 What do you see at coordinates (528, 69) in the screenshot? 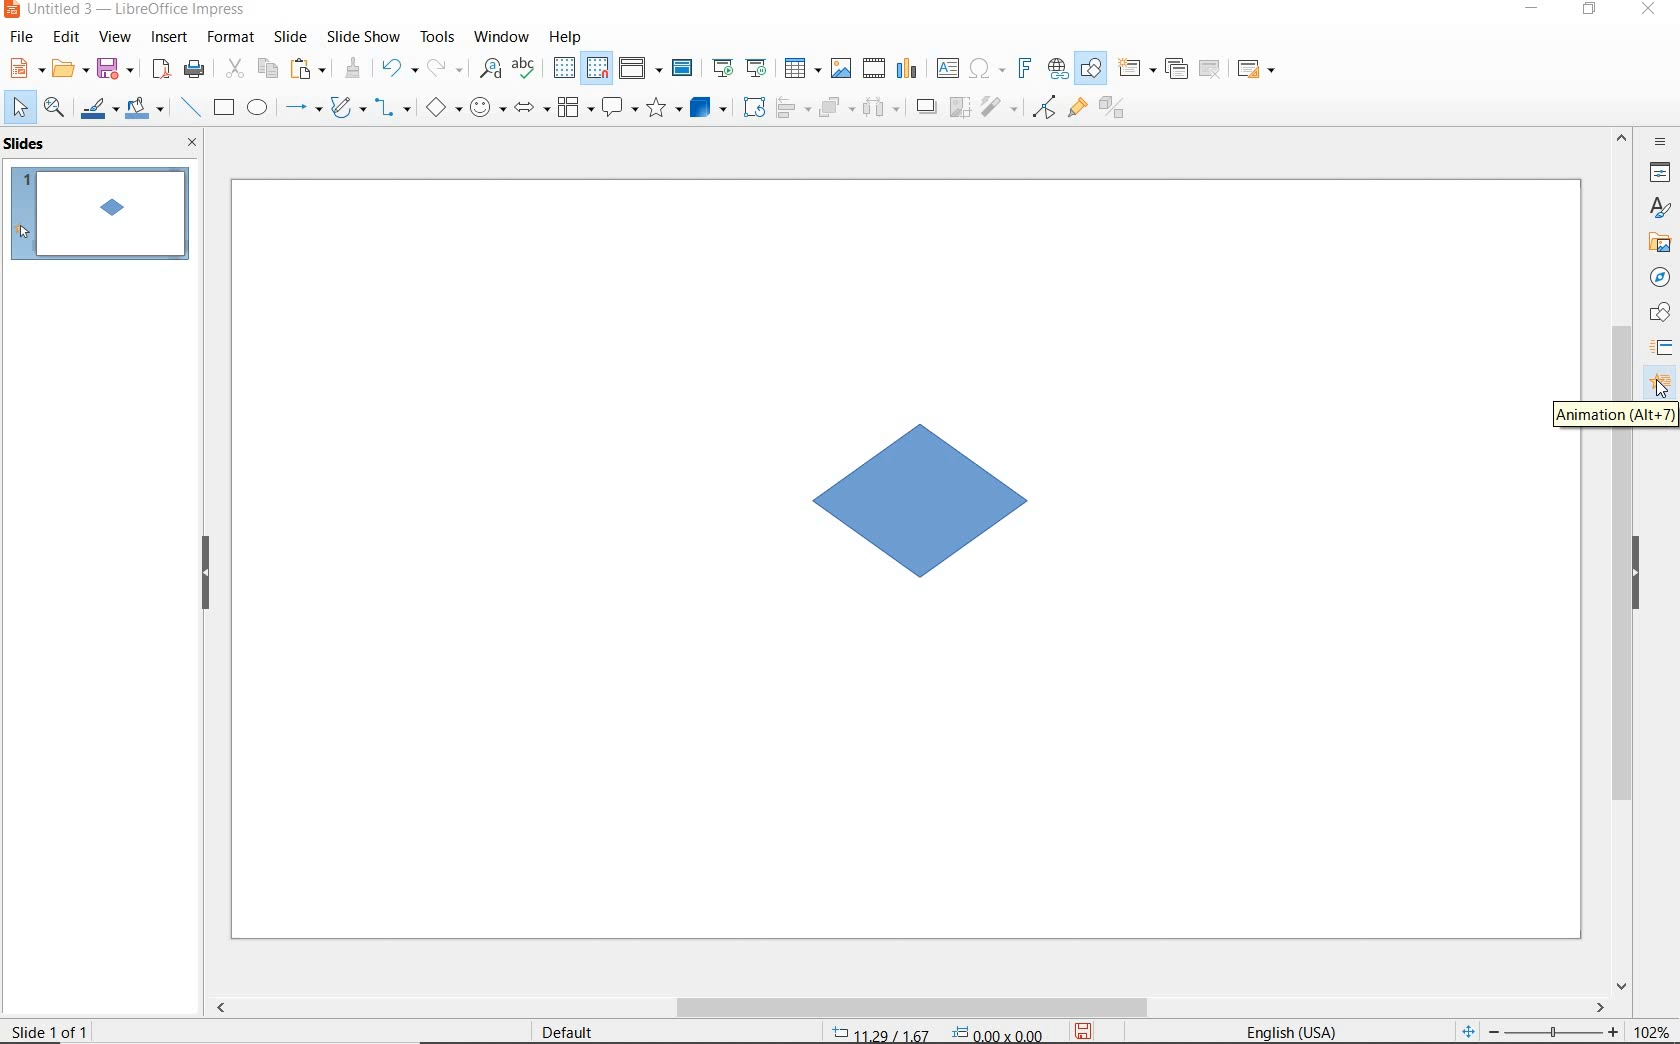
I see `spelling` at bounding box center [528, 69].